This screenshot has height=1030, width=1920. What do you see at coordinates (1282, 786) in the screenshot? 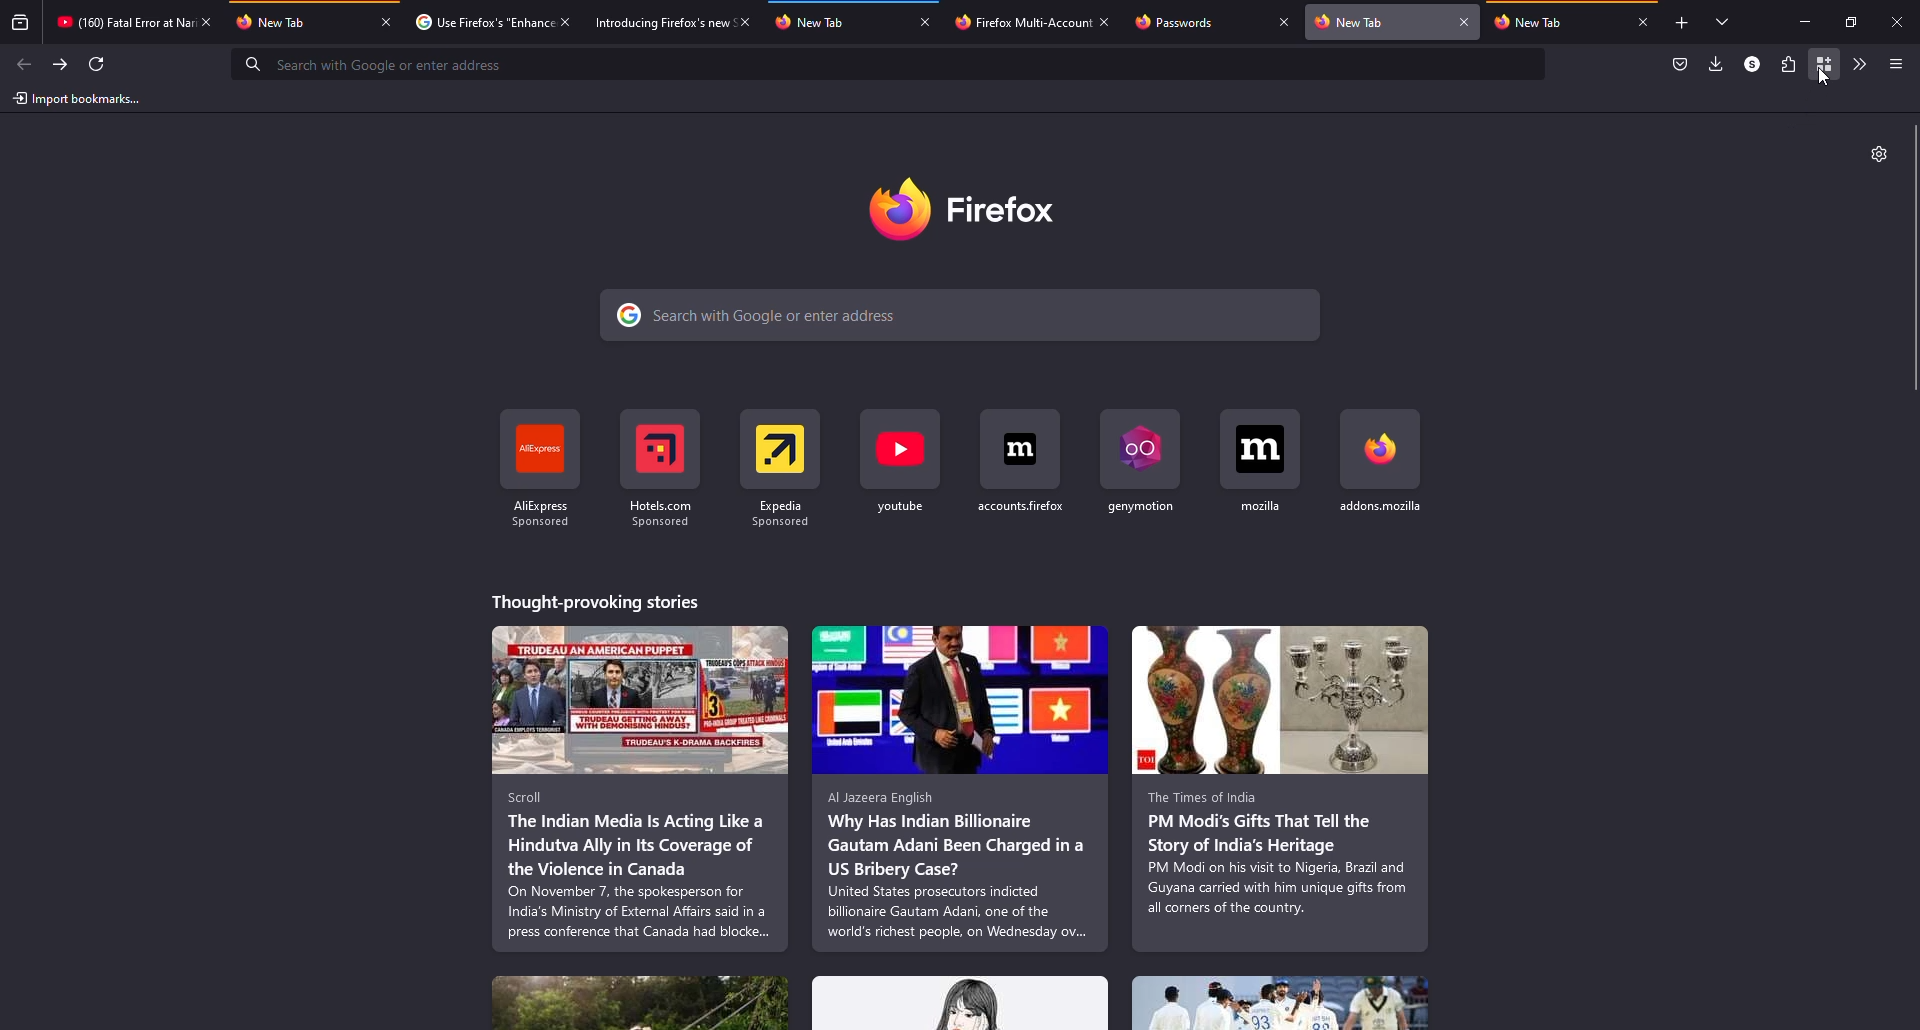
I see `` at bounding box center [1282, 786].